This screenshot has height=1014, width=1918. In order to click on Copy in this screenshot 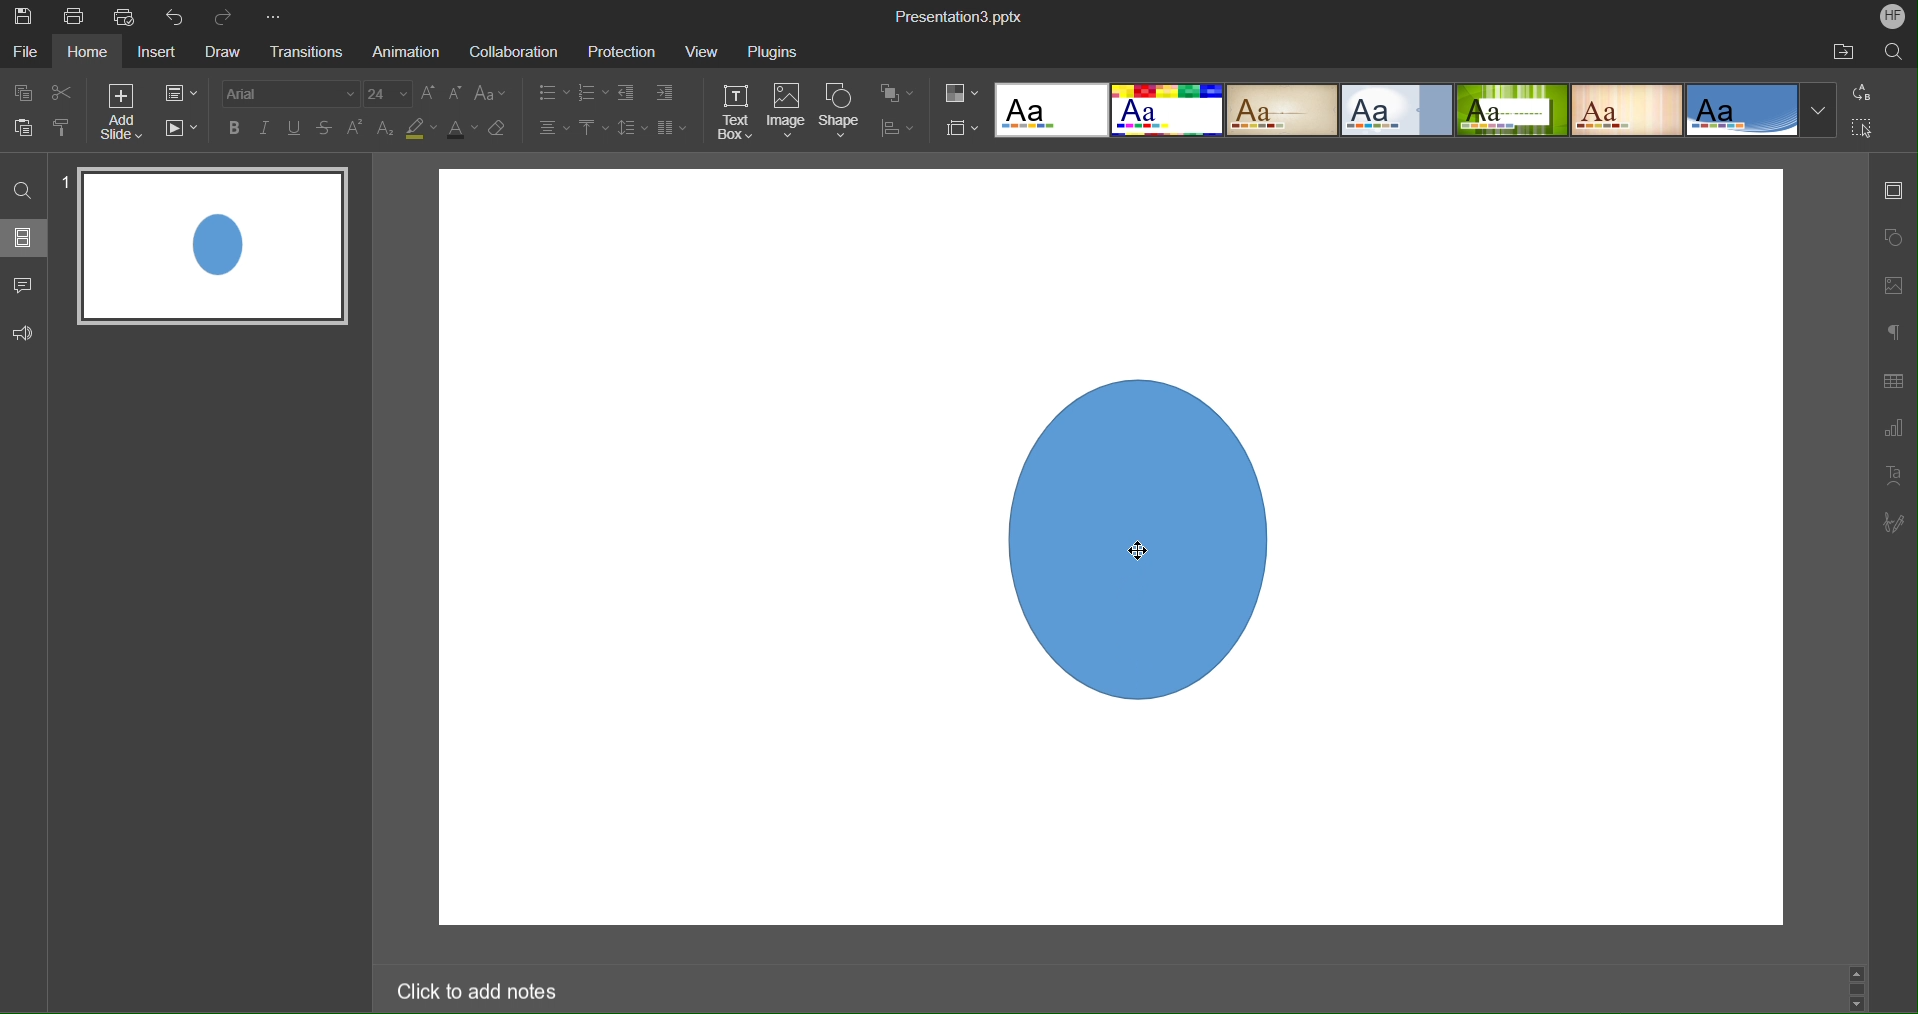, I will do `click(24, 92)`.